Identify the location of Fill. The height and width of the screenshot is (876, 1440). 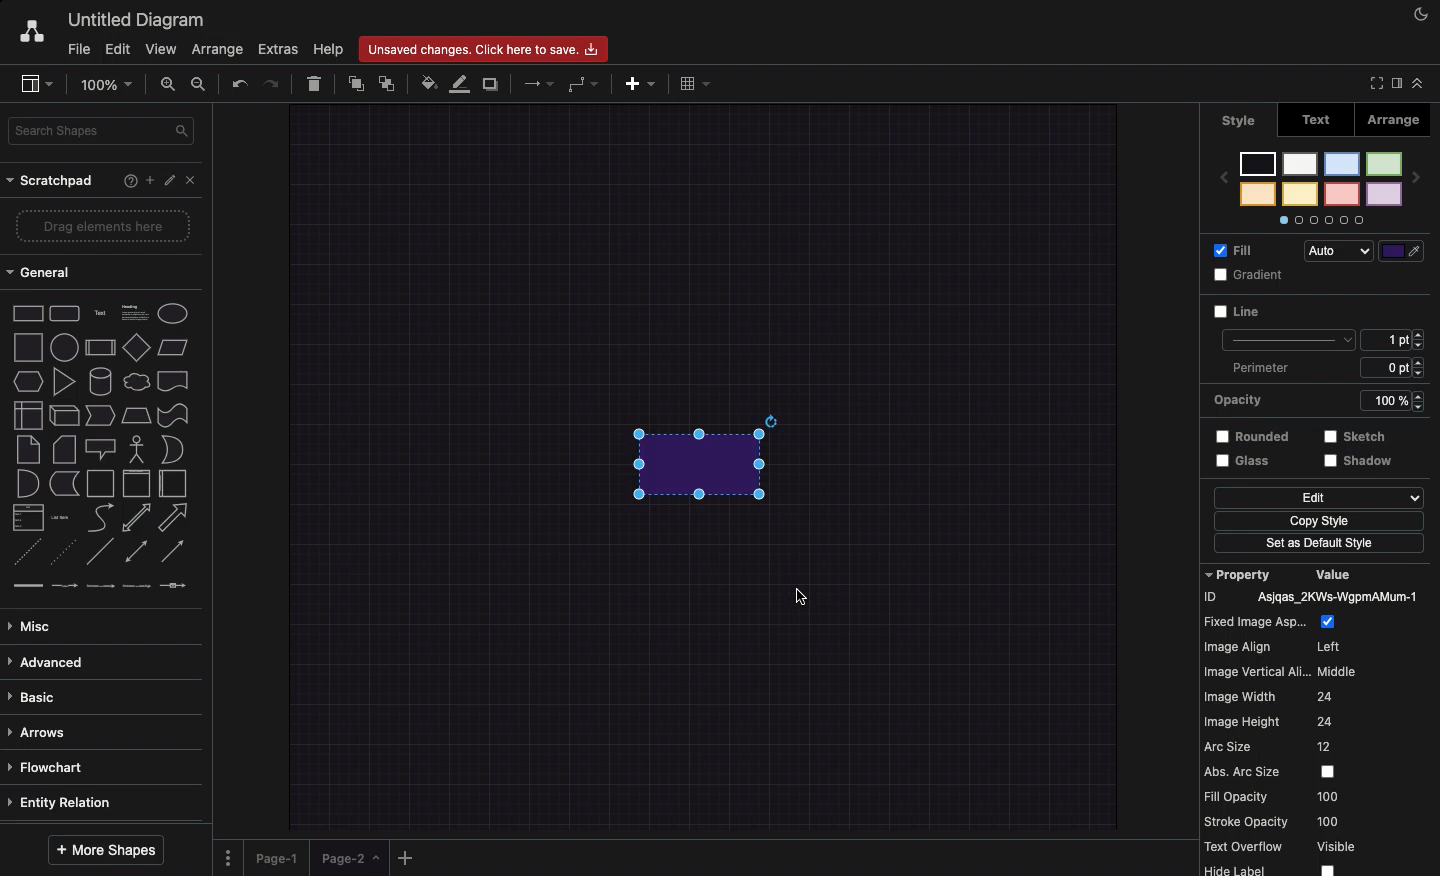
(1238, 249).